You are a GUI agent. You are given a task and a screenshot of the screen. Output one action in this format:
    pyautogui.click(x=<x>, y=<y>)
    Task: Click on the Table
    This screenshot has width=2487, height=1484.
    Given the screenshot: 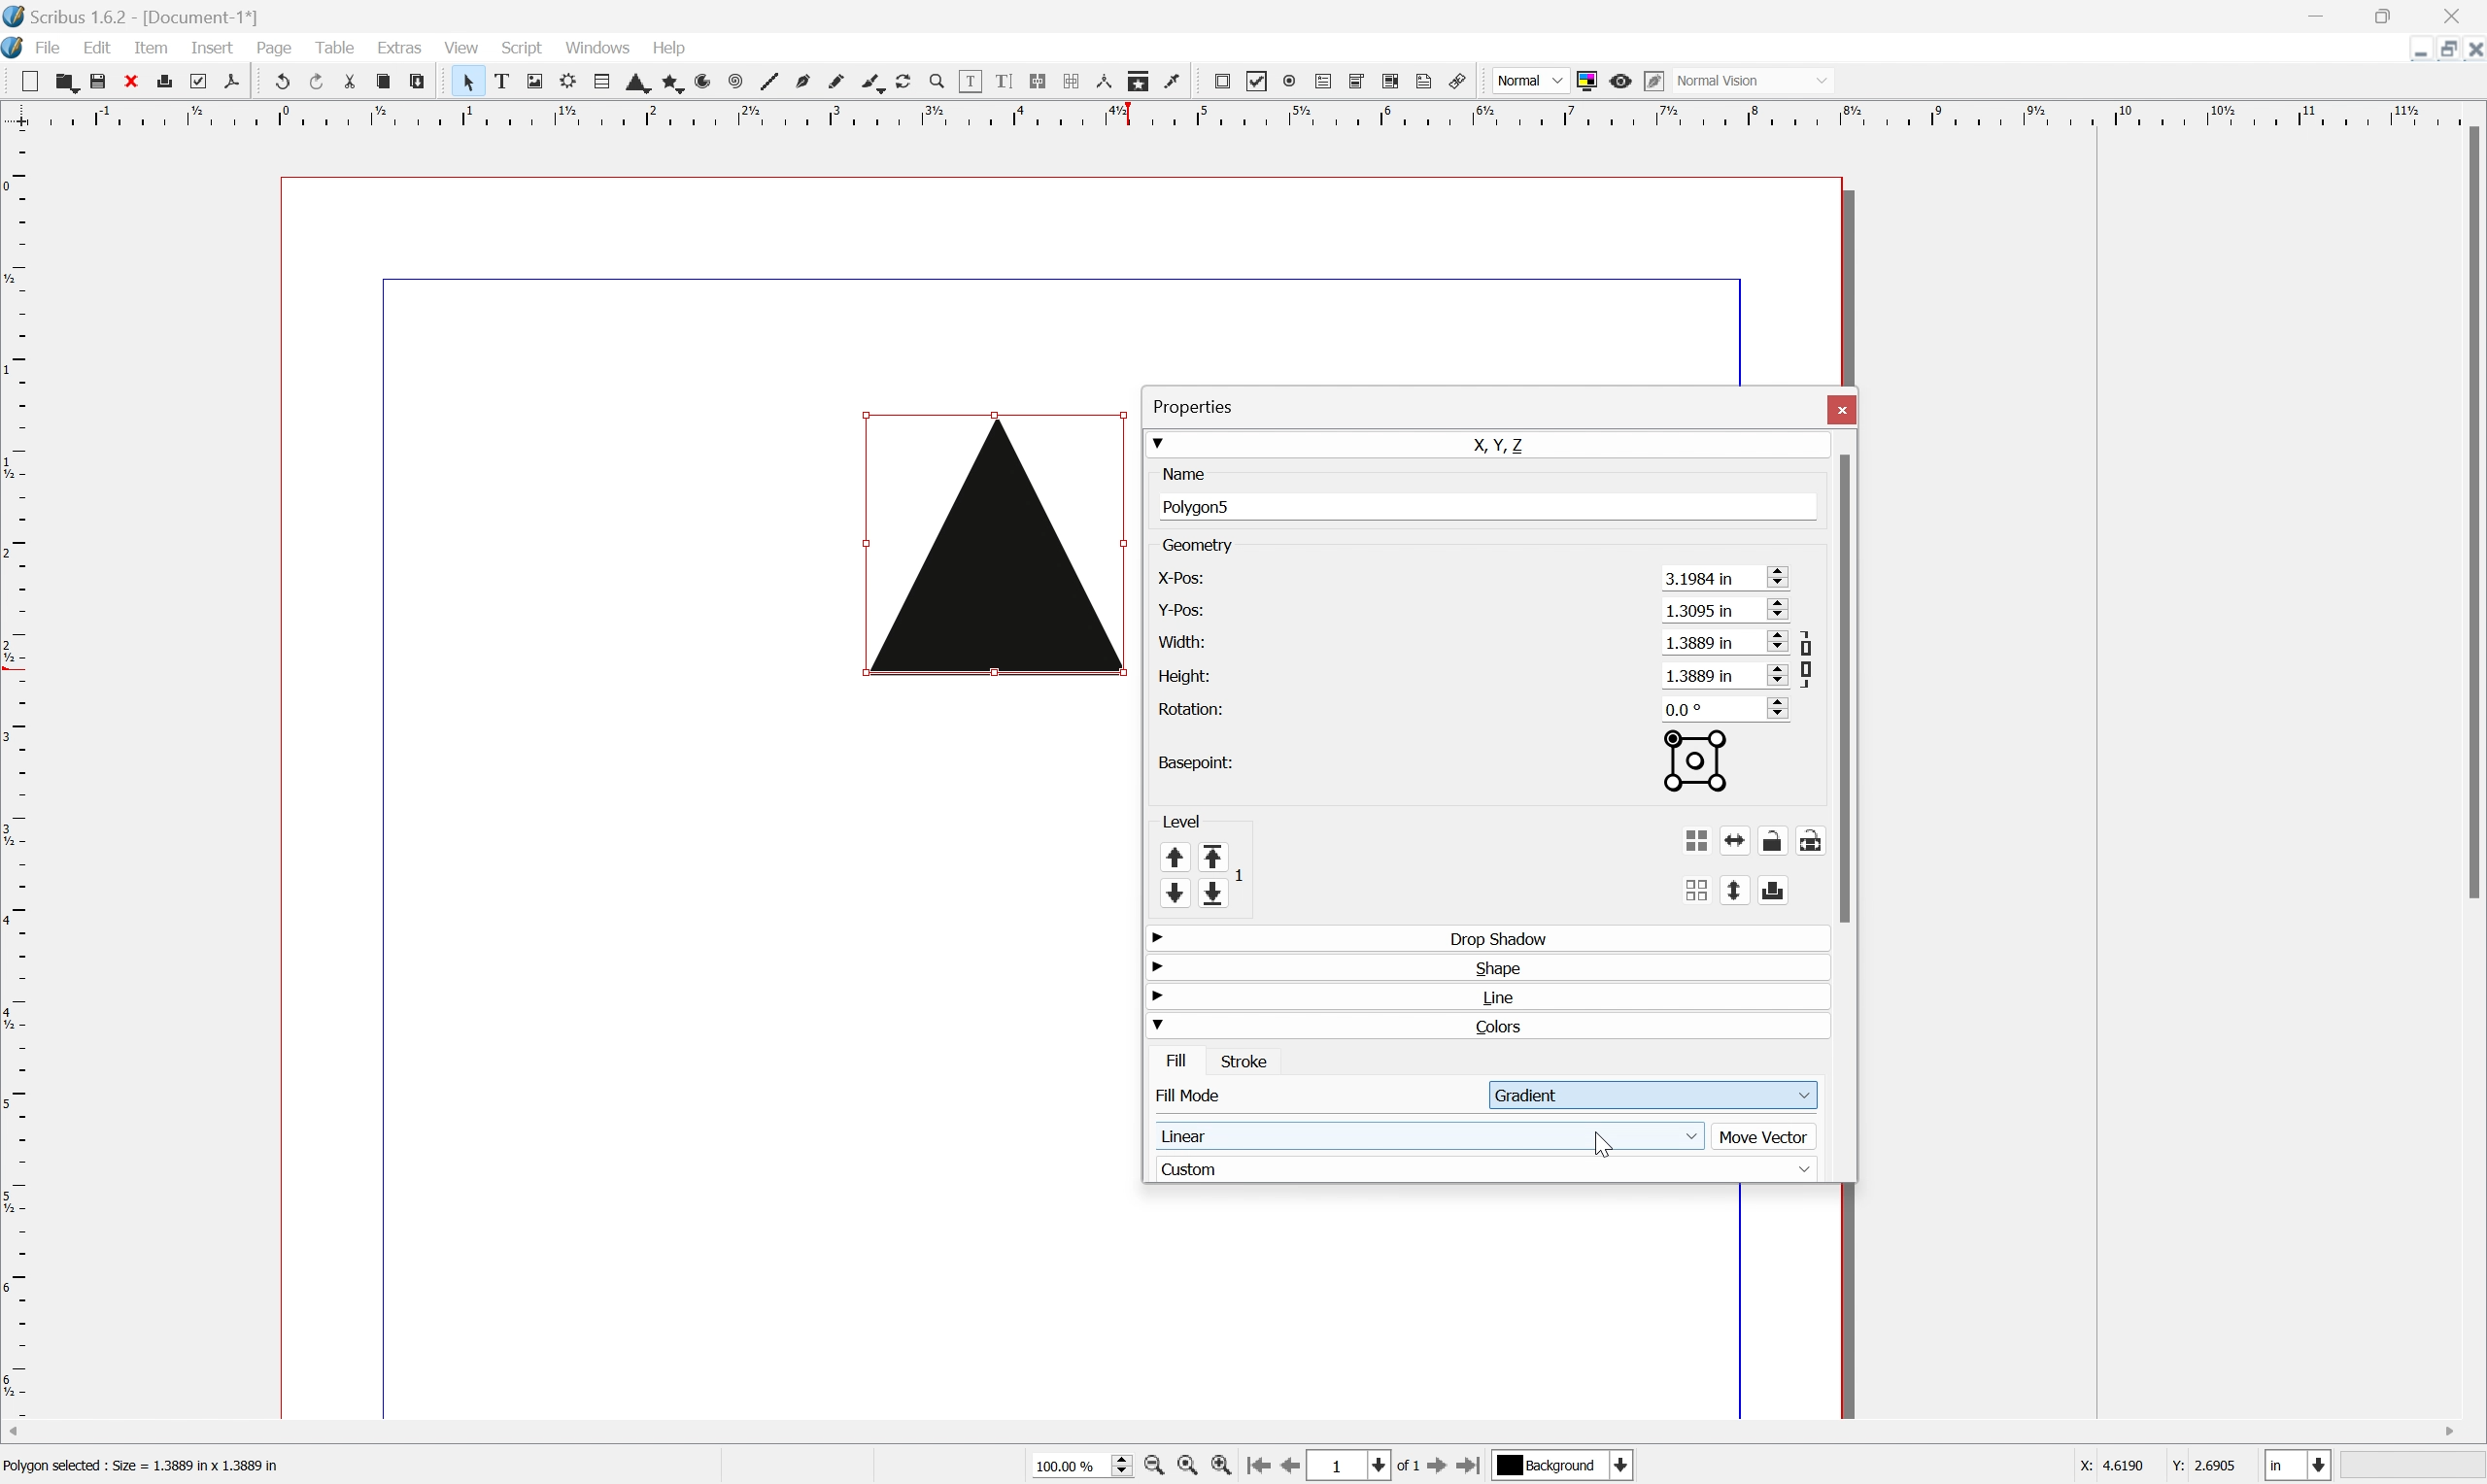 What is the action you would take?
    pyautogui.click(x=336, y=48)
    